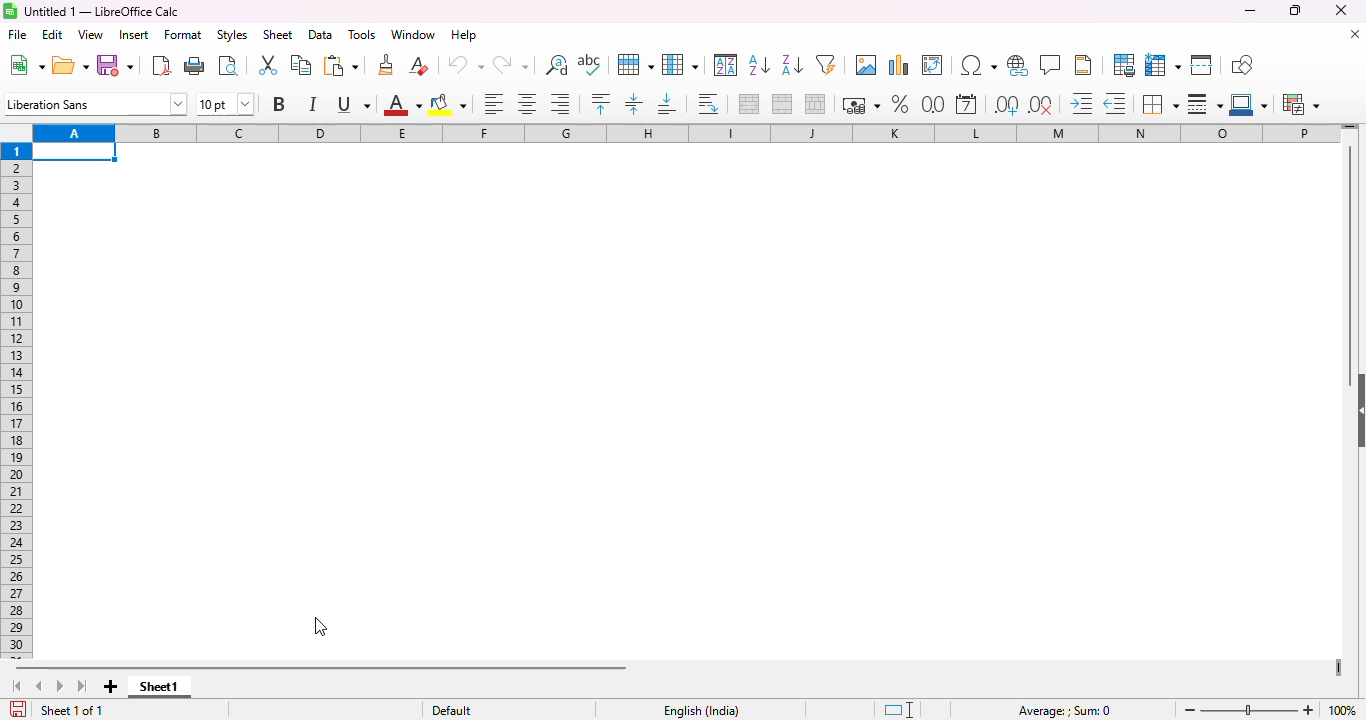 Image resolution: width=1366 pixels, height=720 pixels. I want to click on scroll to next sheet, so click(58, 687).